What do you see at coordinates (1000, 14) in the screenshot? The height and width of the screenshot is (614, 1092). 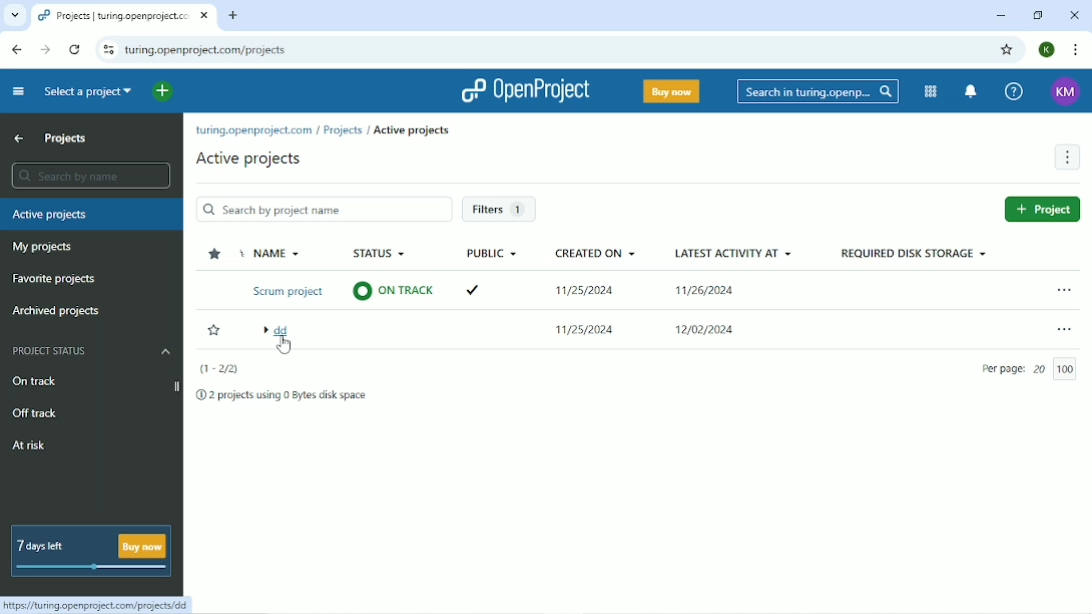 I see `Minimize` at bounding box center [1000, 14].